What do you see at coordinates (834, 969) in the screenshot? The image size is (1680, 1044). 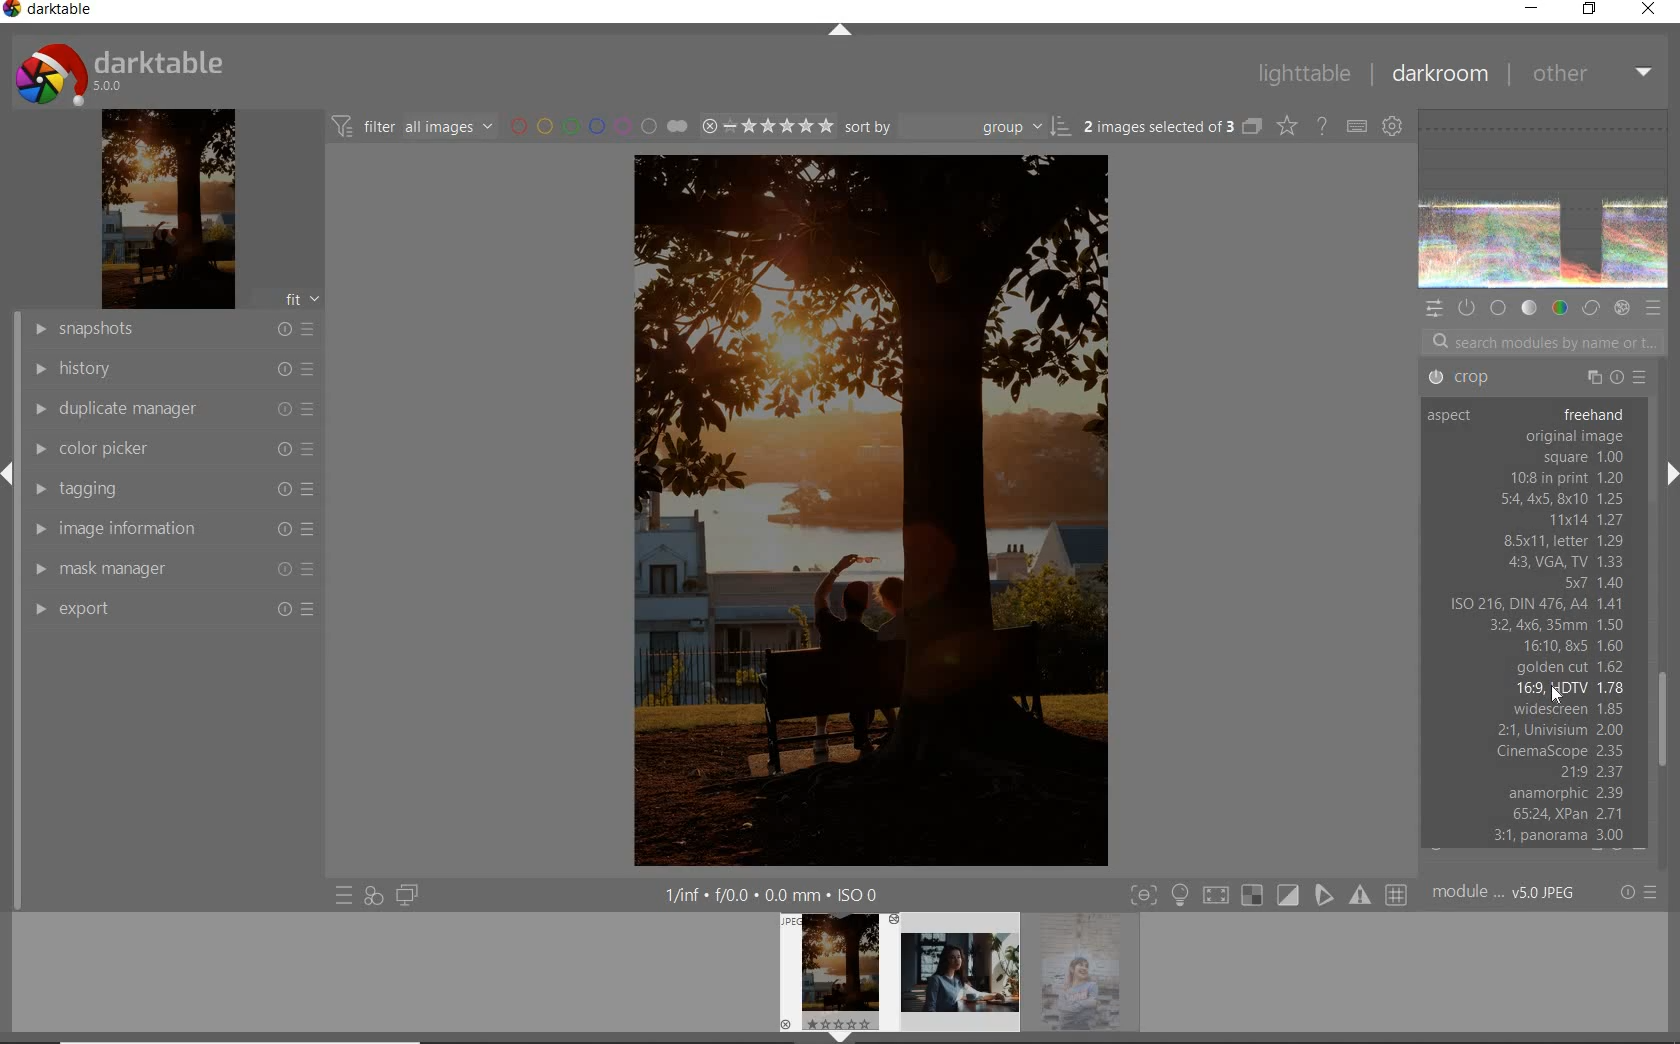 I see `image preview` at bounding box center [834, 969].